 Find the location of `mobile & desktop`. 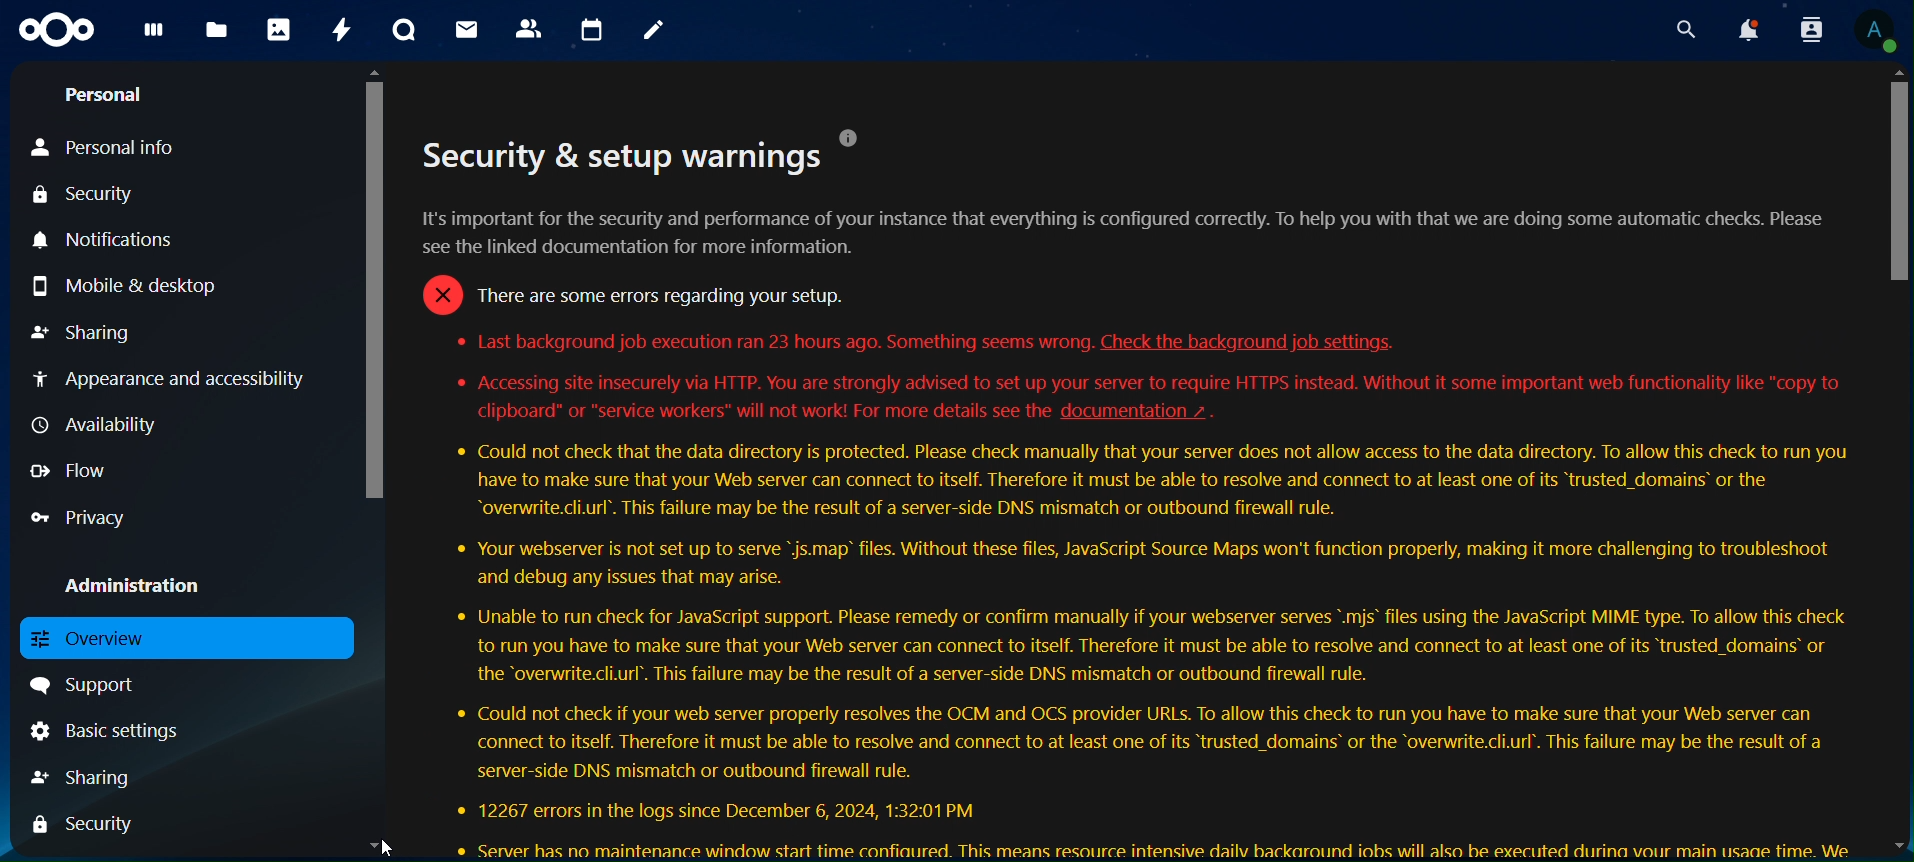

mobile & desktop is located at coordinates (126, 289).